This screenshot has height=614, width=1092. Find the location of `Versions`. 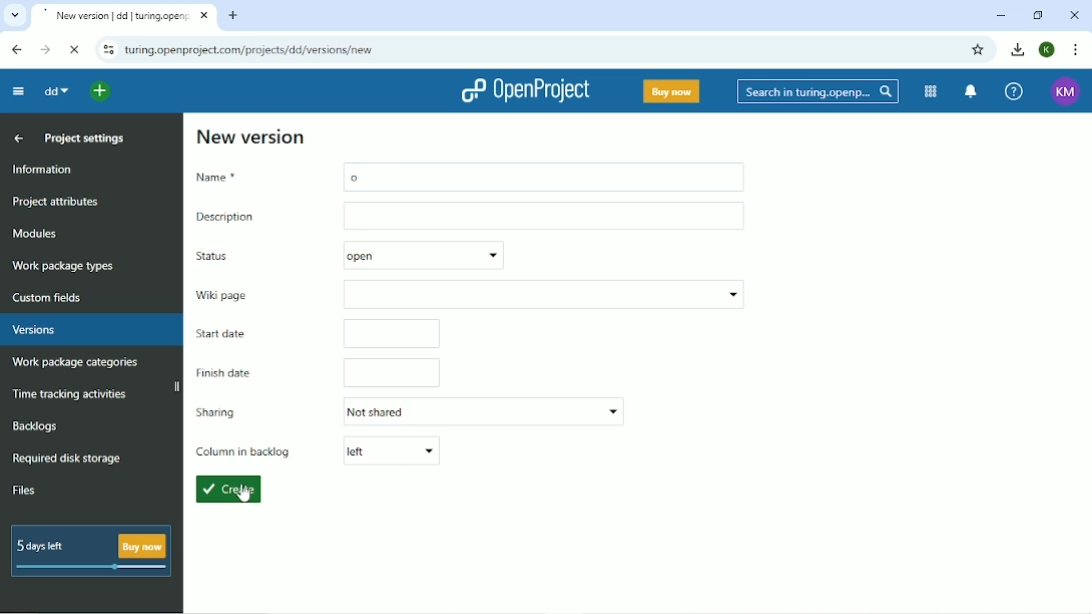

Versions is located at coordinates (33, 330).